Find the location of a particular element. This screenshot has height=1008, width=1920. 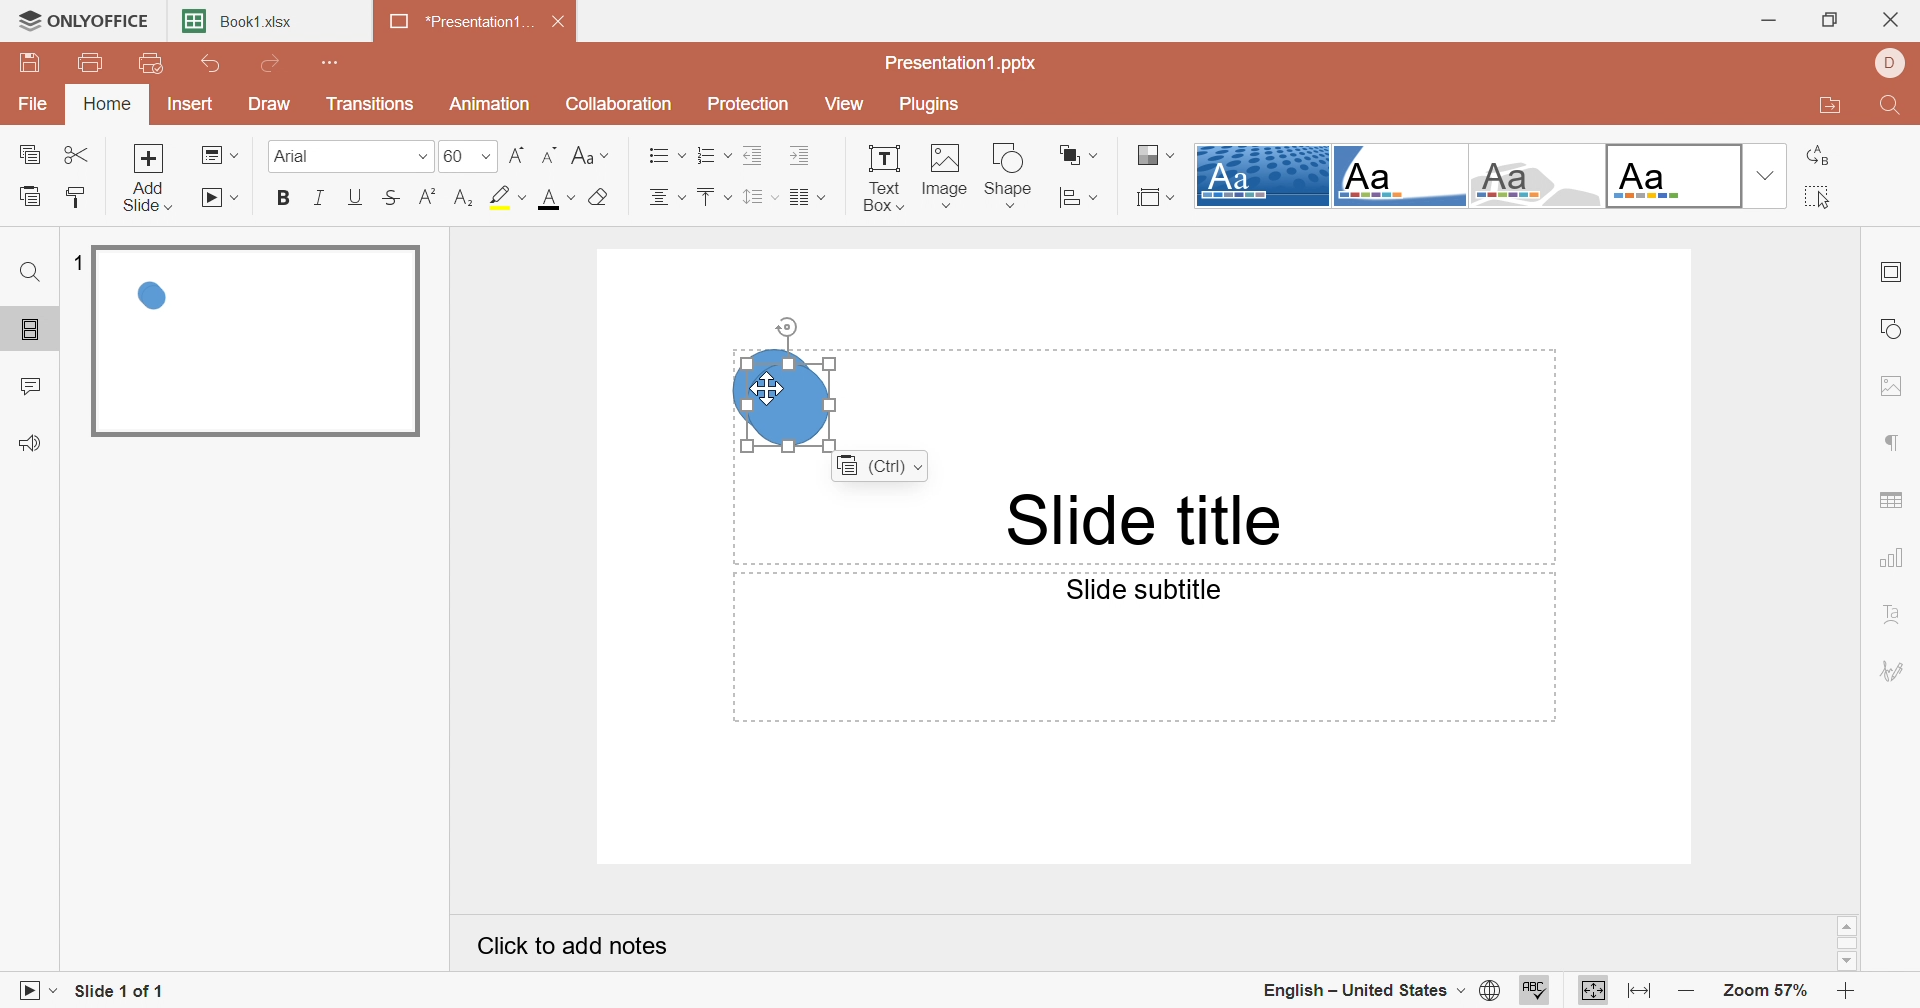

Dotted is located at coordinates (1261, 176).